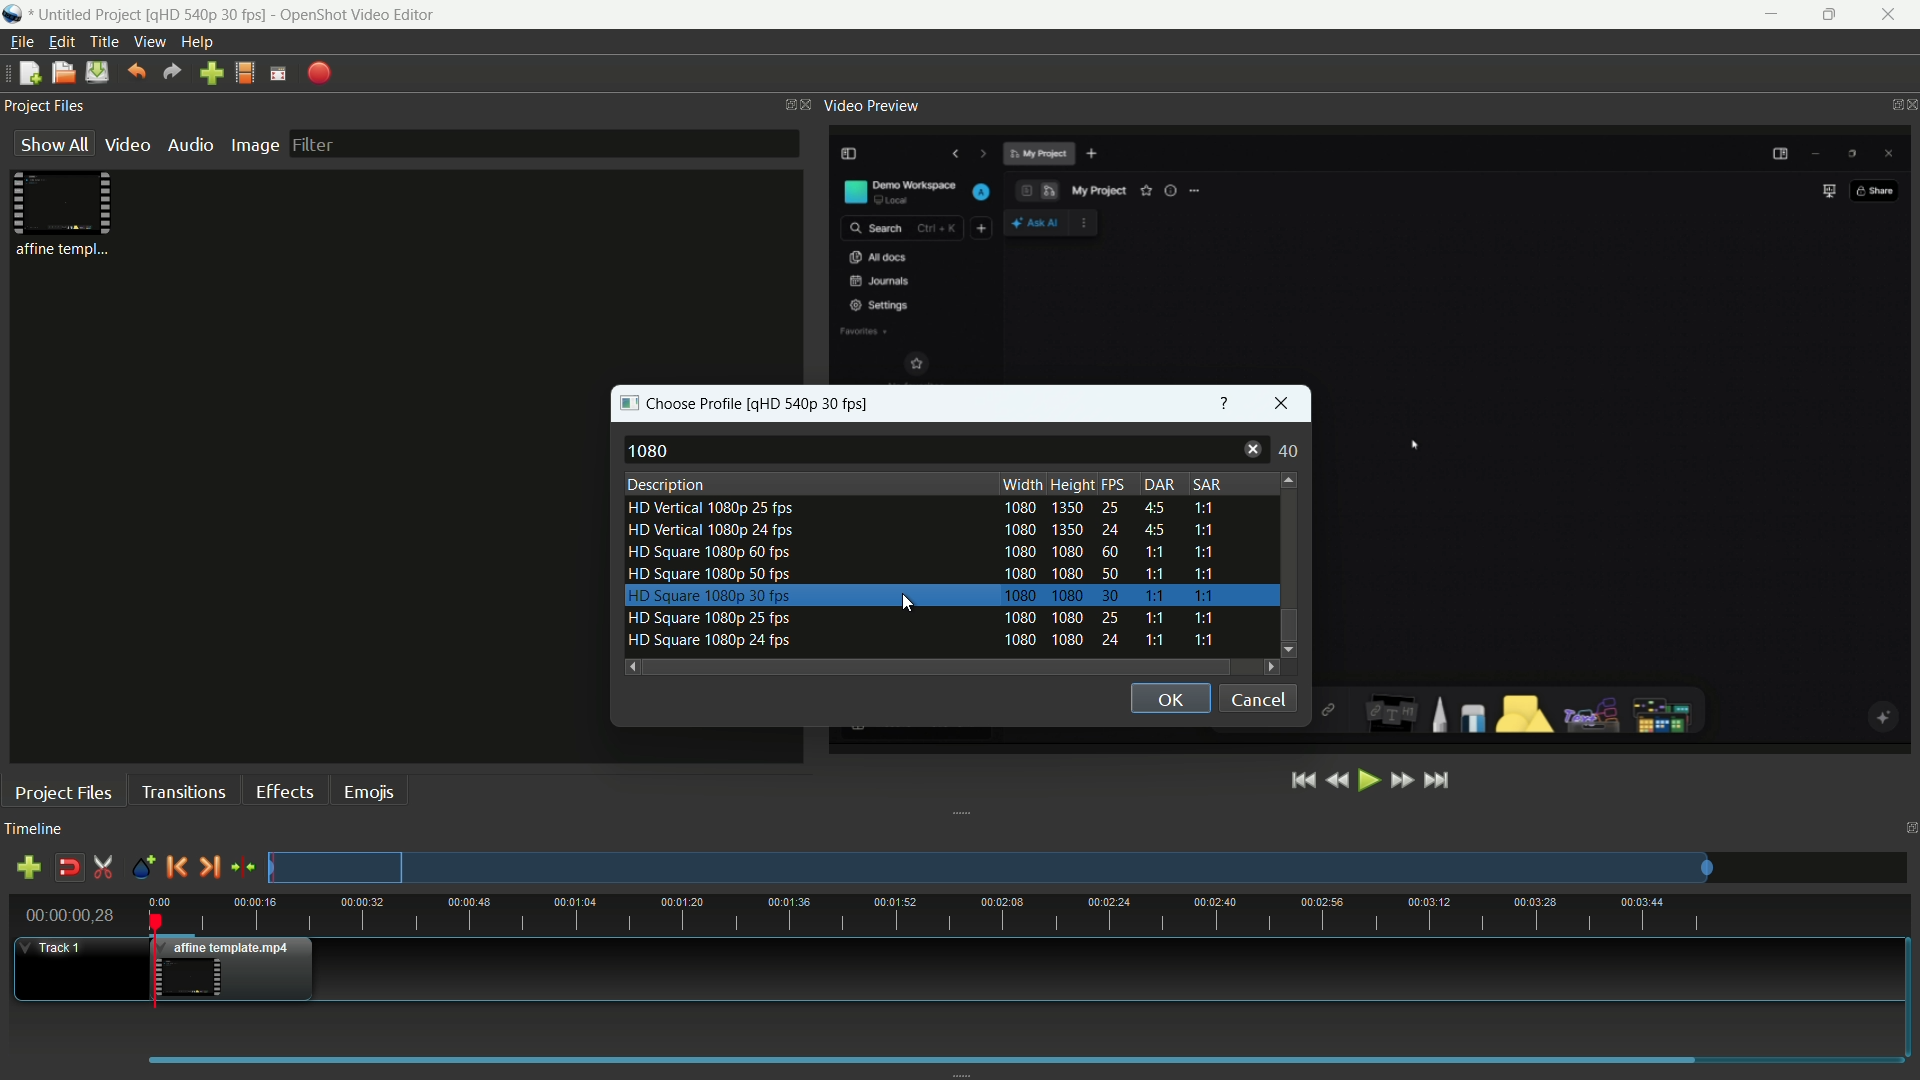 Image resolution: width=1920 pixels, height=1080 pixels. What do you see at coordinates (285, 792) in the screenshot?
I see `effects` at bounding box center [285, 792].